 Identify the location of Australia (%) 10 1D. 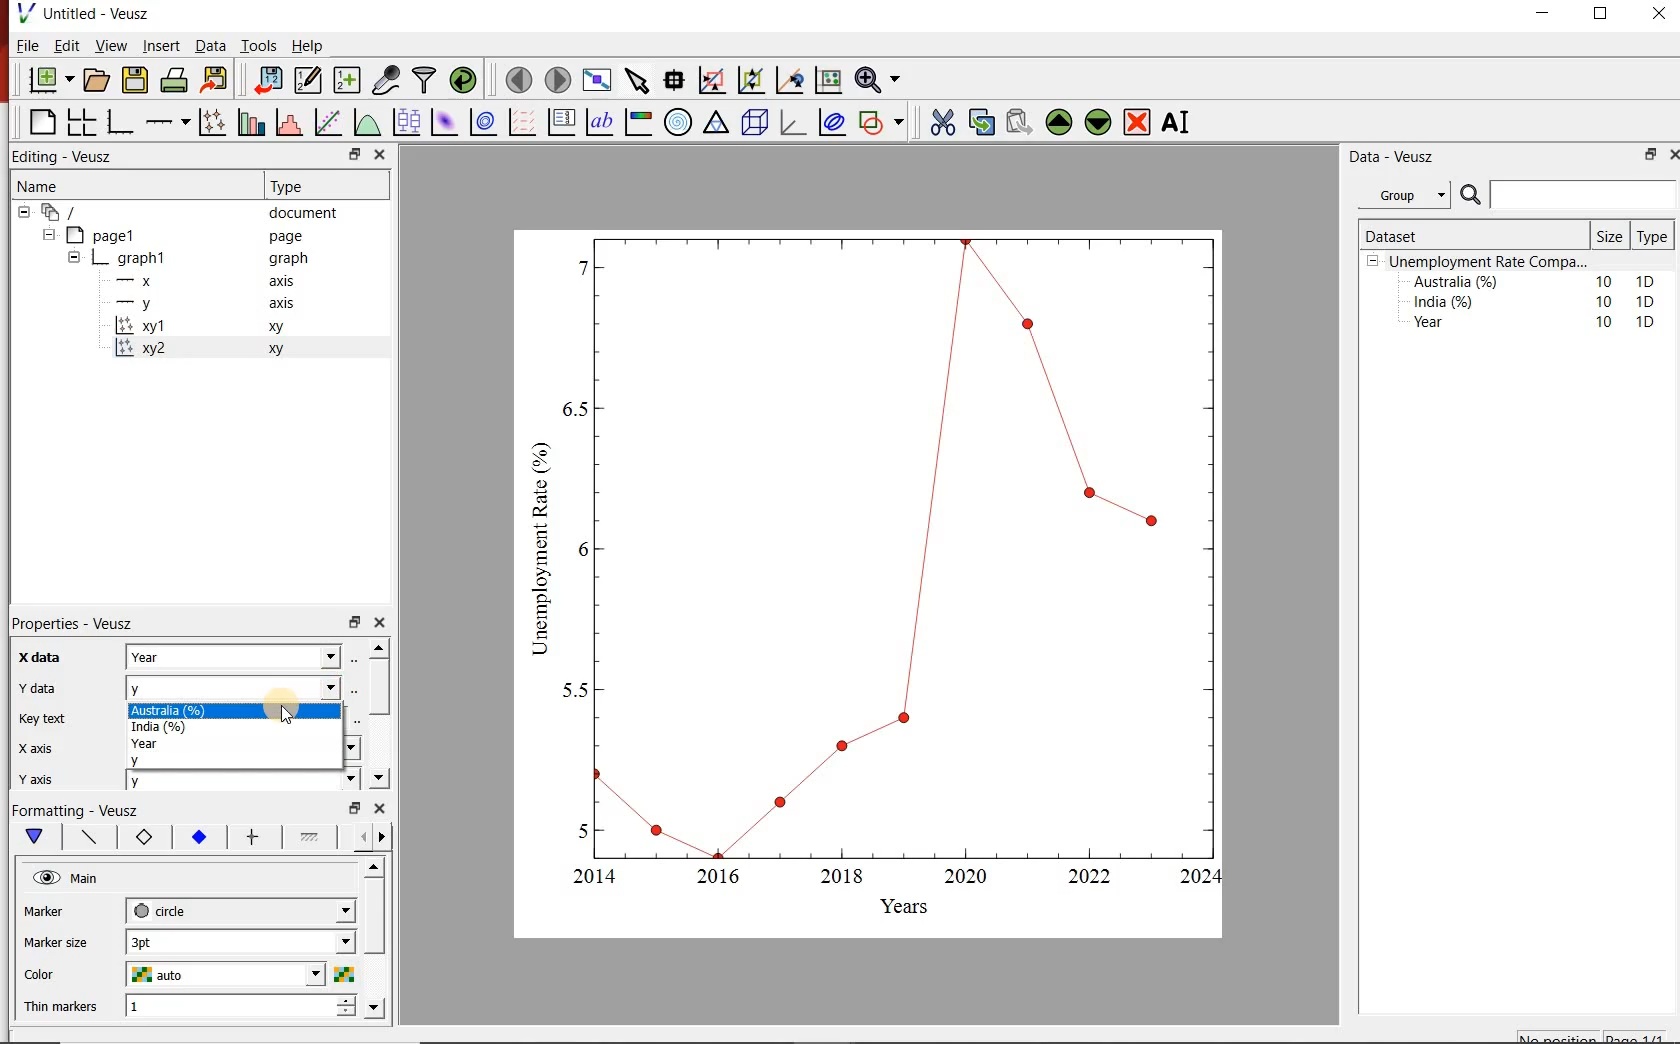
(1536, 281).